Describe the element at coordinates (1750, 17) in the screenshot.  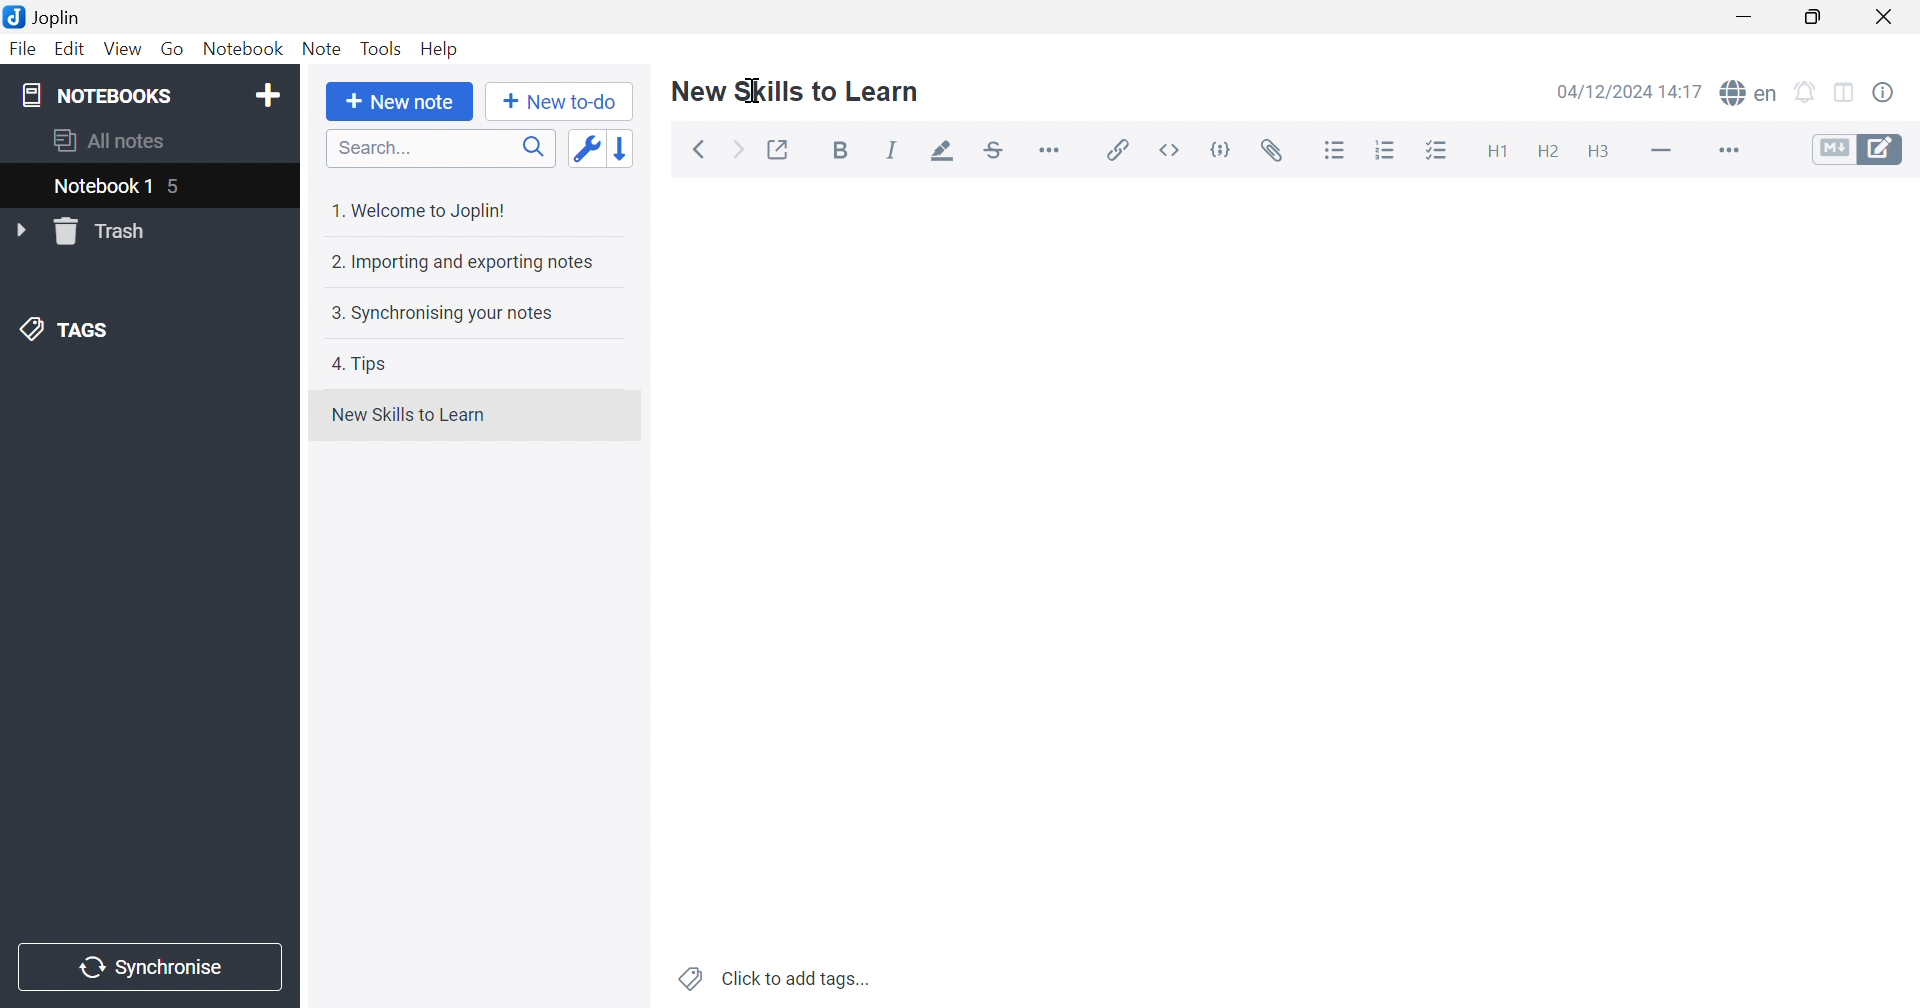
I see `Minimize` at that location.